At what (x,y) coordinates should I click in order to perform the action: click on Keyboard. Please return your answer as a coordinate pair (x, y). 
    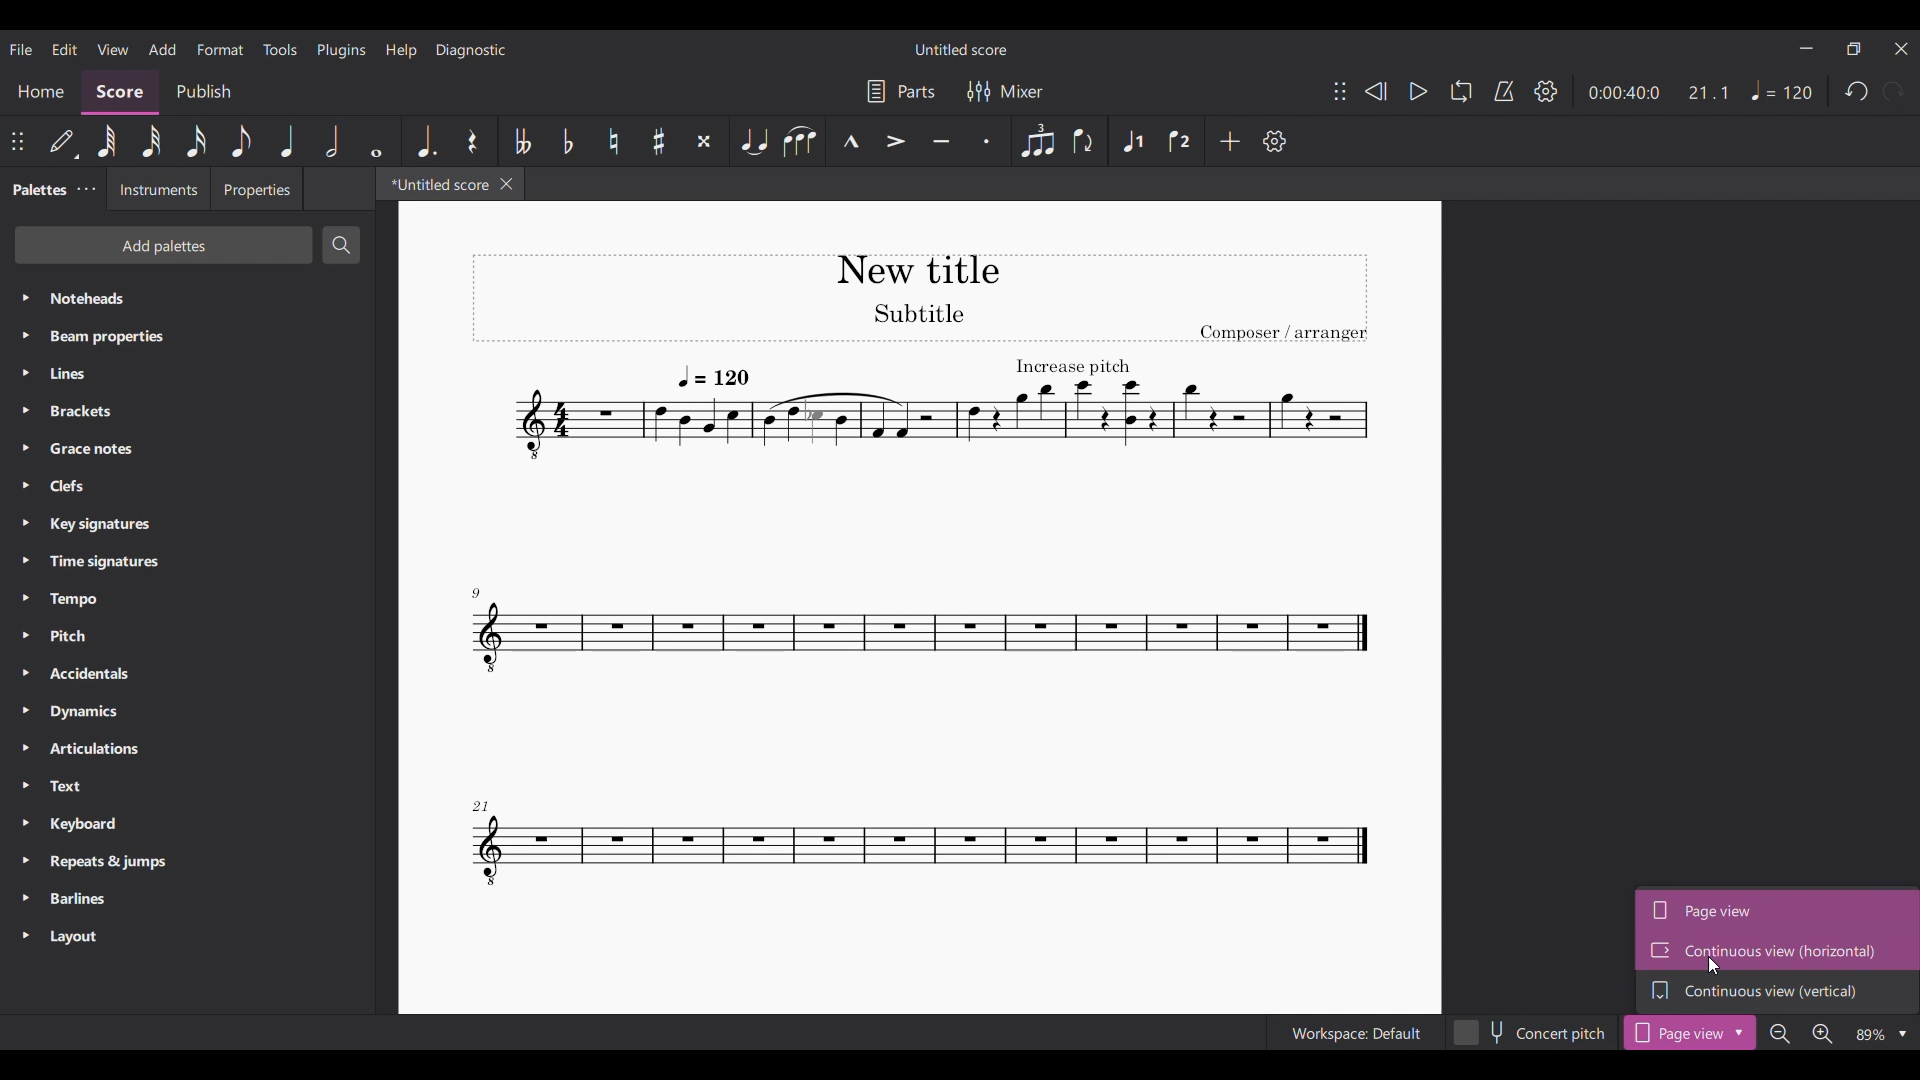
    Looking at the image, I should click on (185, 824).